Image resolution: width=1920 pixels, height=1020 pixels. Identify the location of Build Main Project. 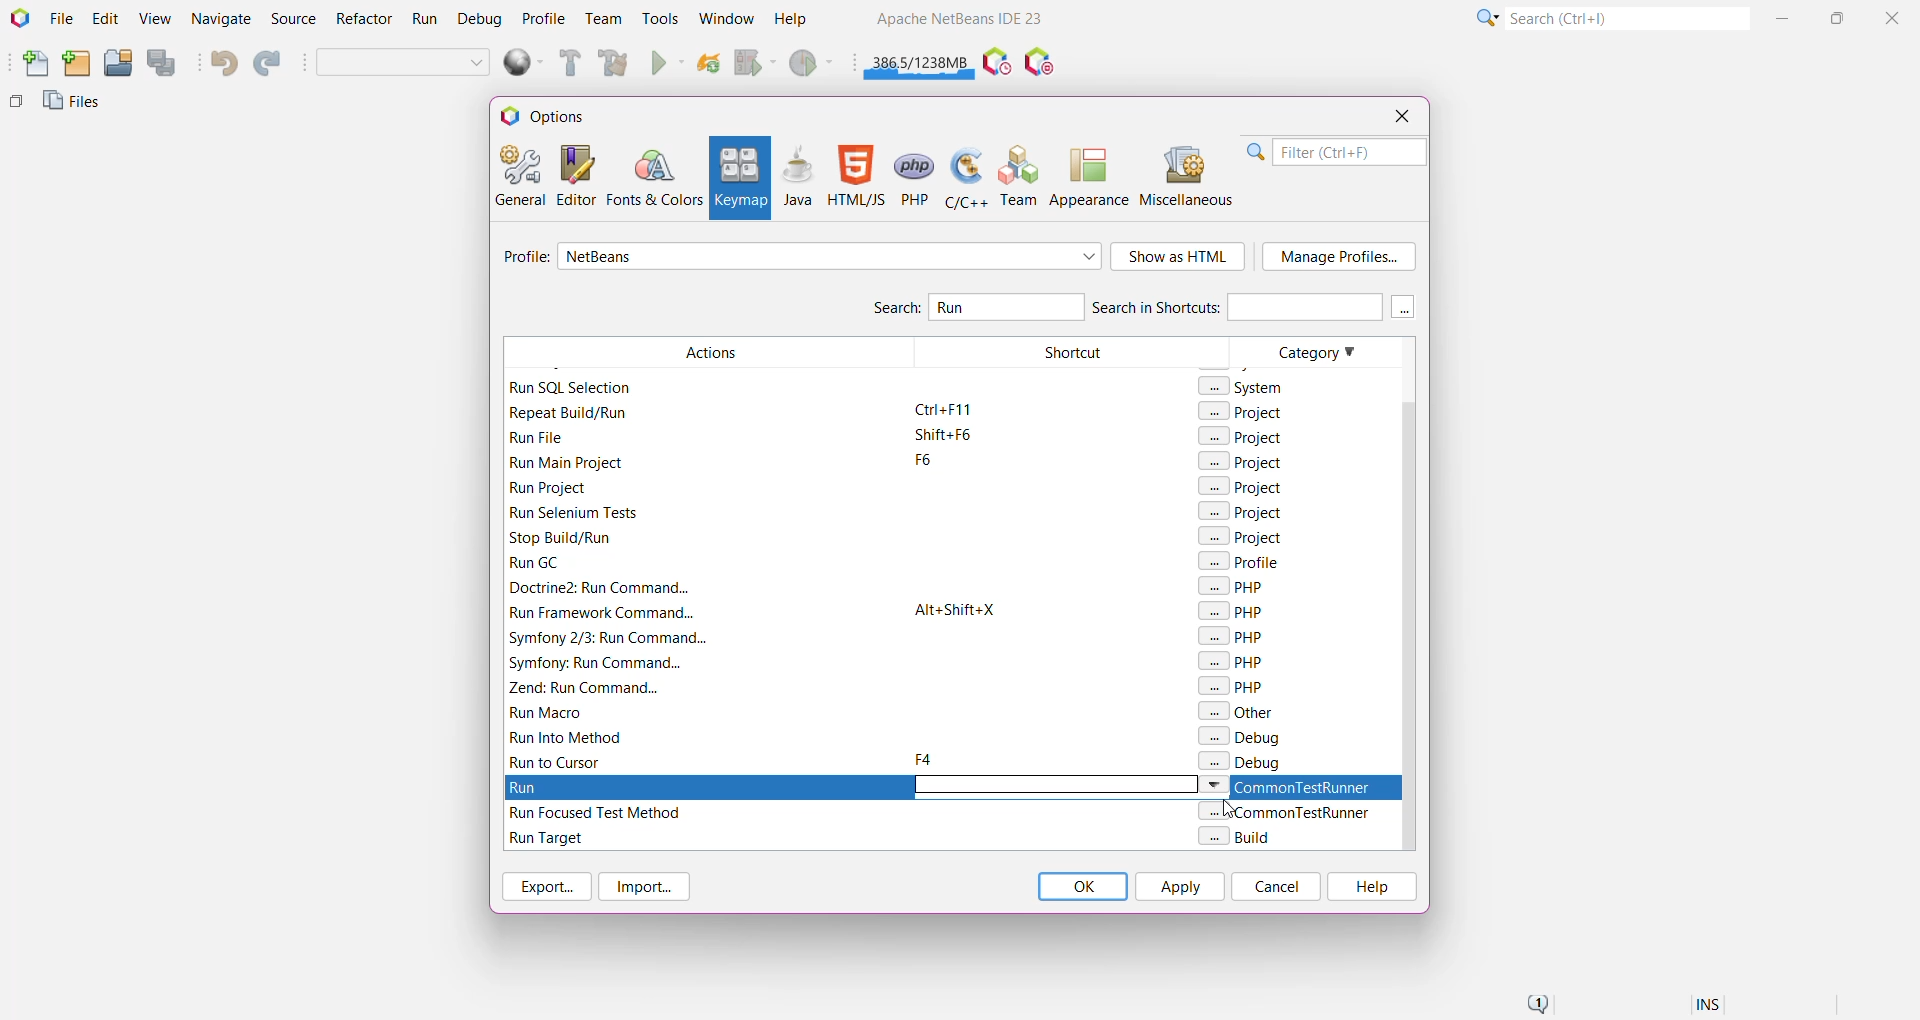
(567, 63).